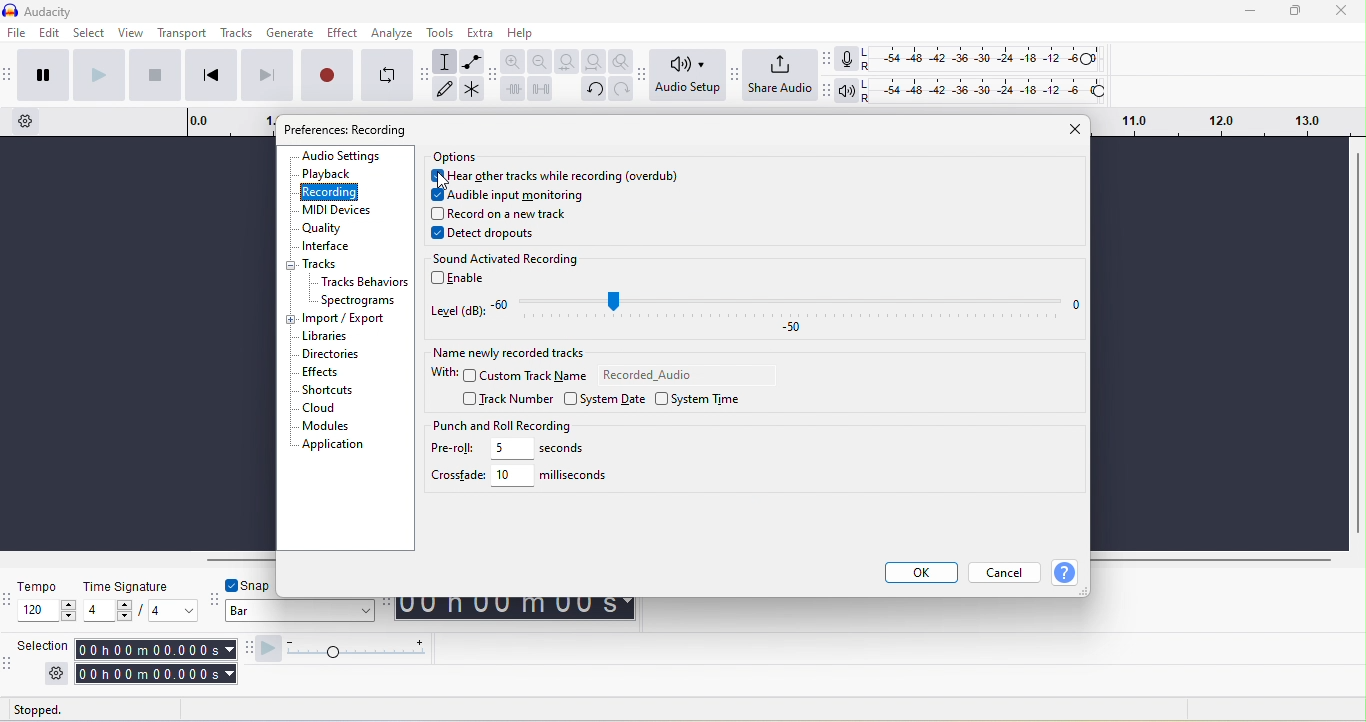 This screenshot has height=722, width=1366. I want to click on analyze, so click(392, 34).